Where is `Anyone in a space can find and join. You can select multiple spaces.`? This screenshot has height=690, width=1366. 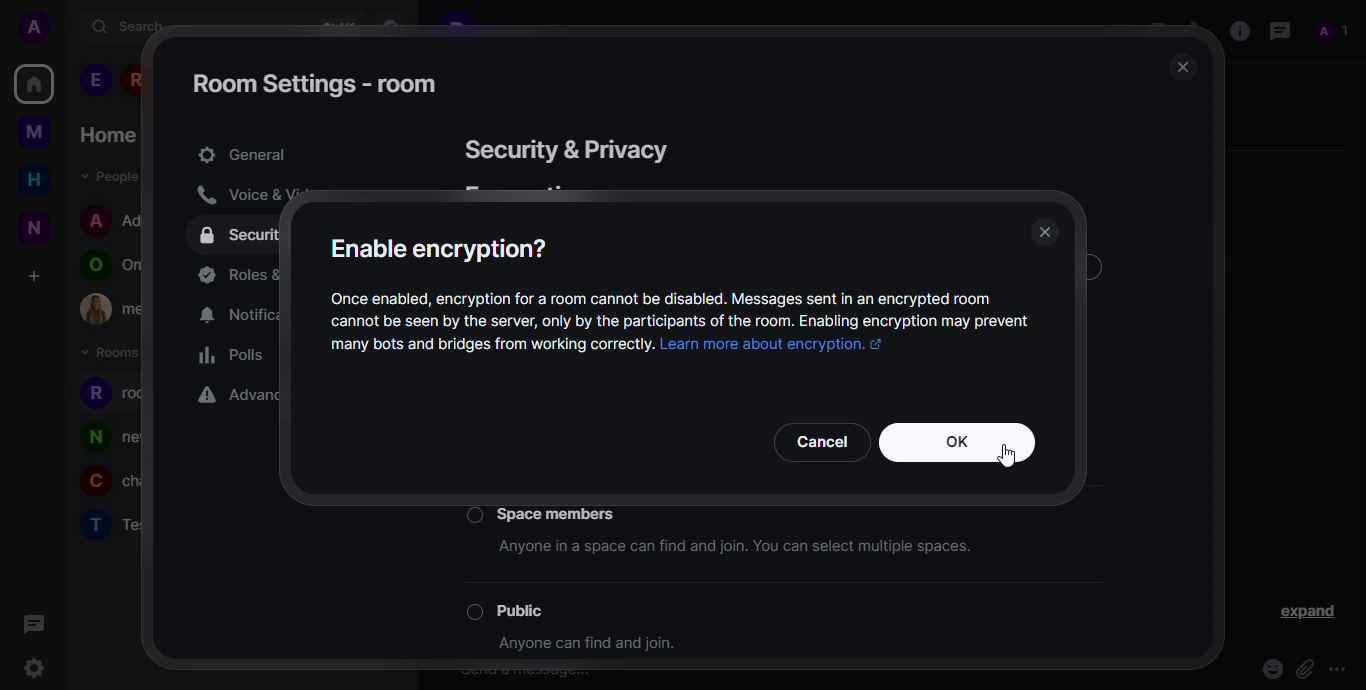
Anyone in a space can find and join. You can select multiple spaces. is located at coordinates (749, 550).